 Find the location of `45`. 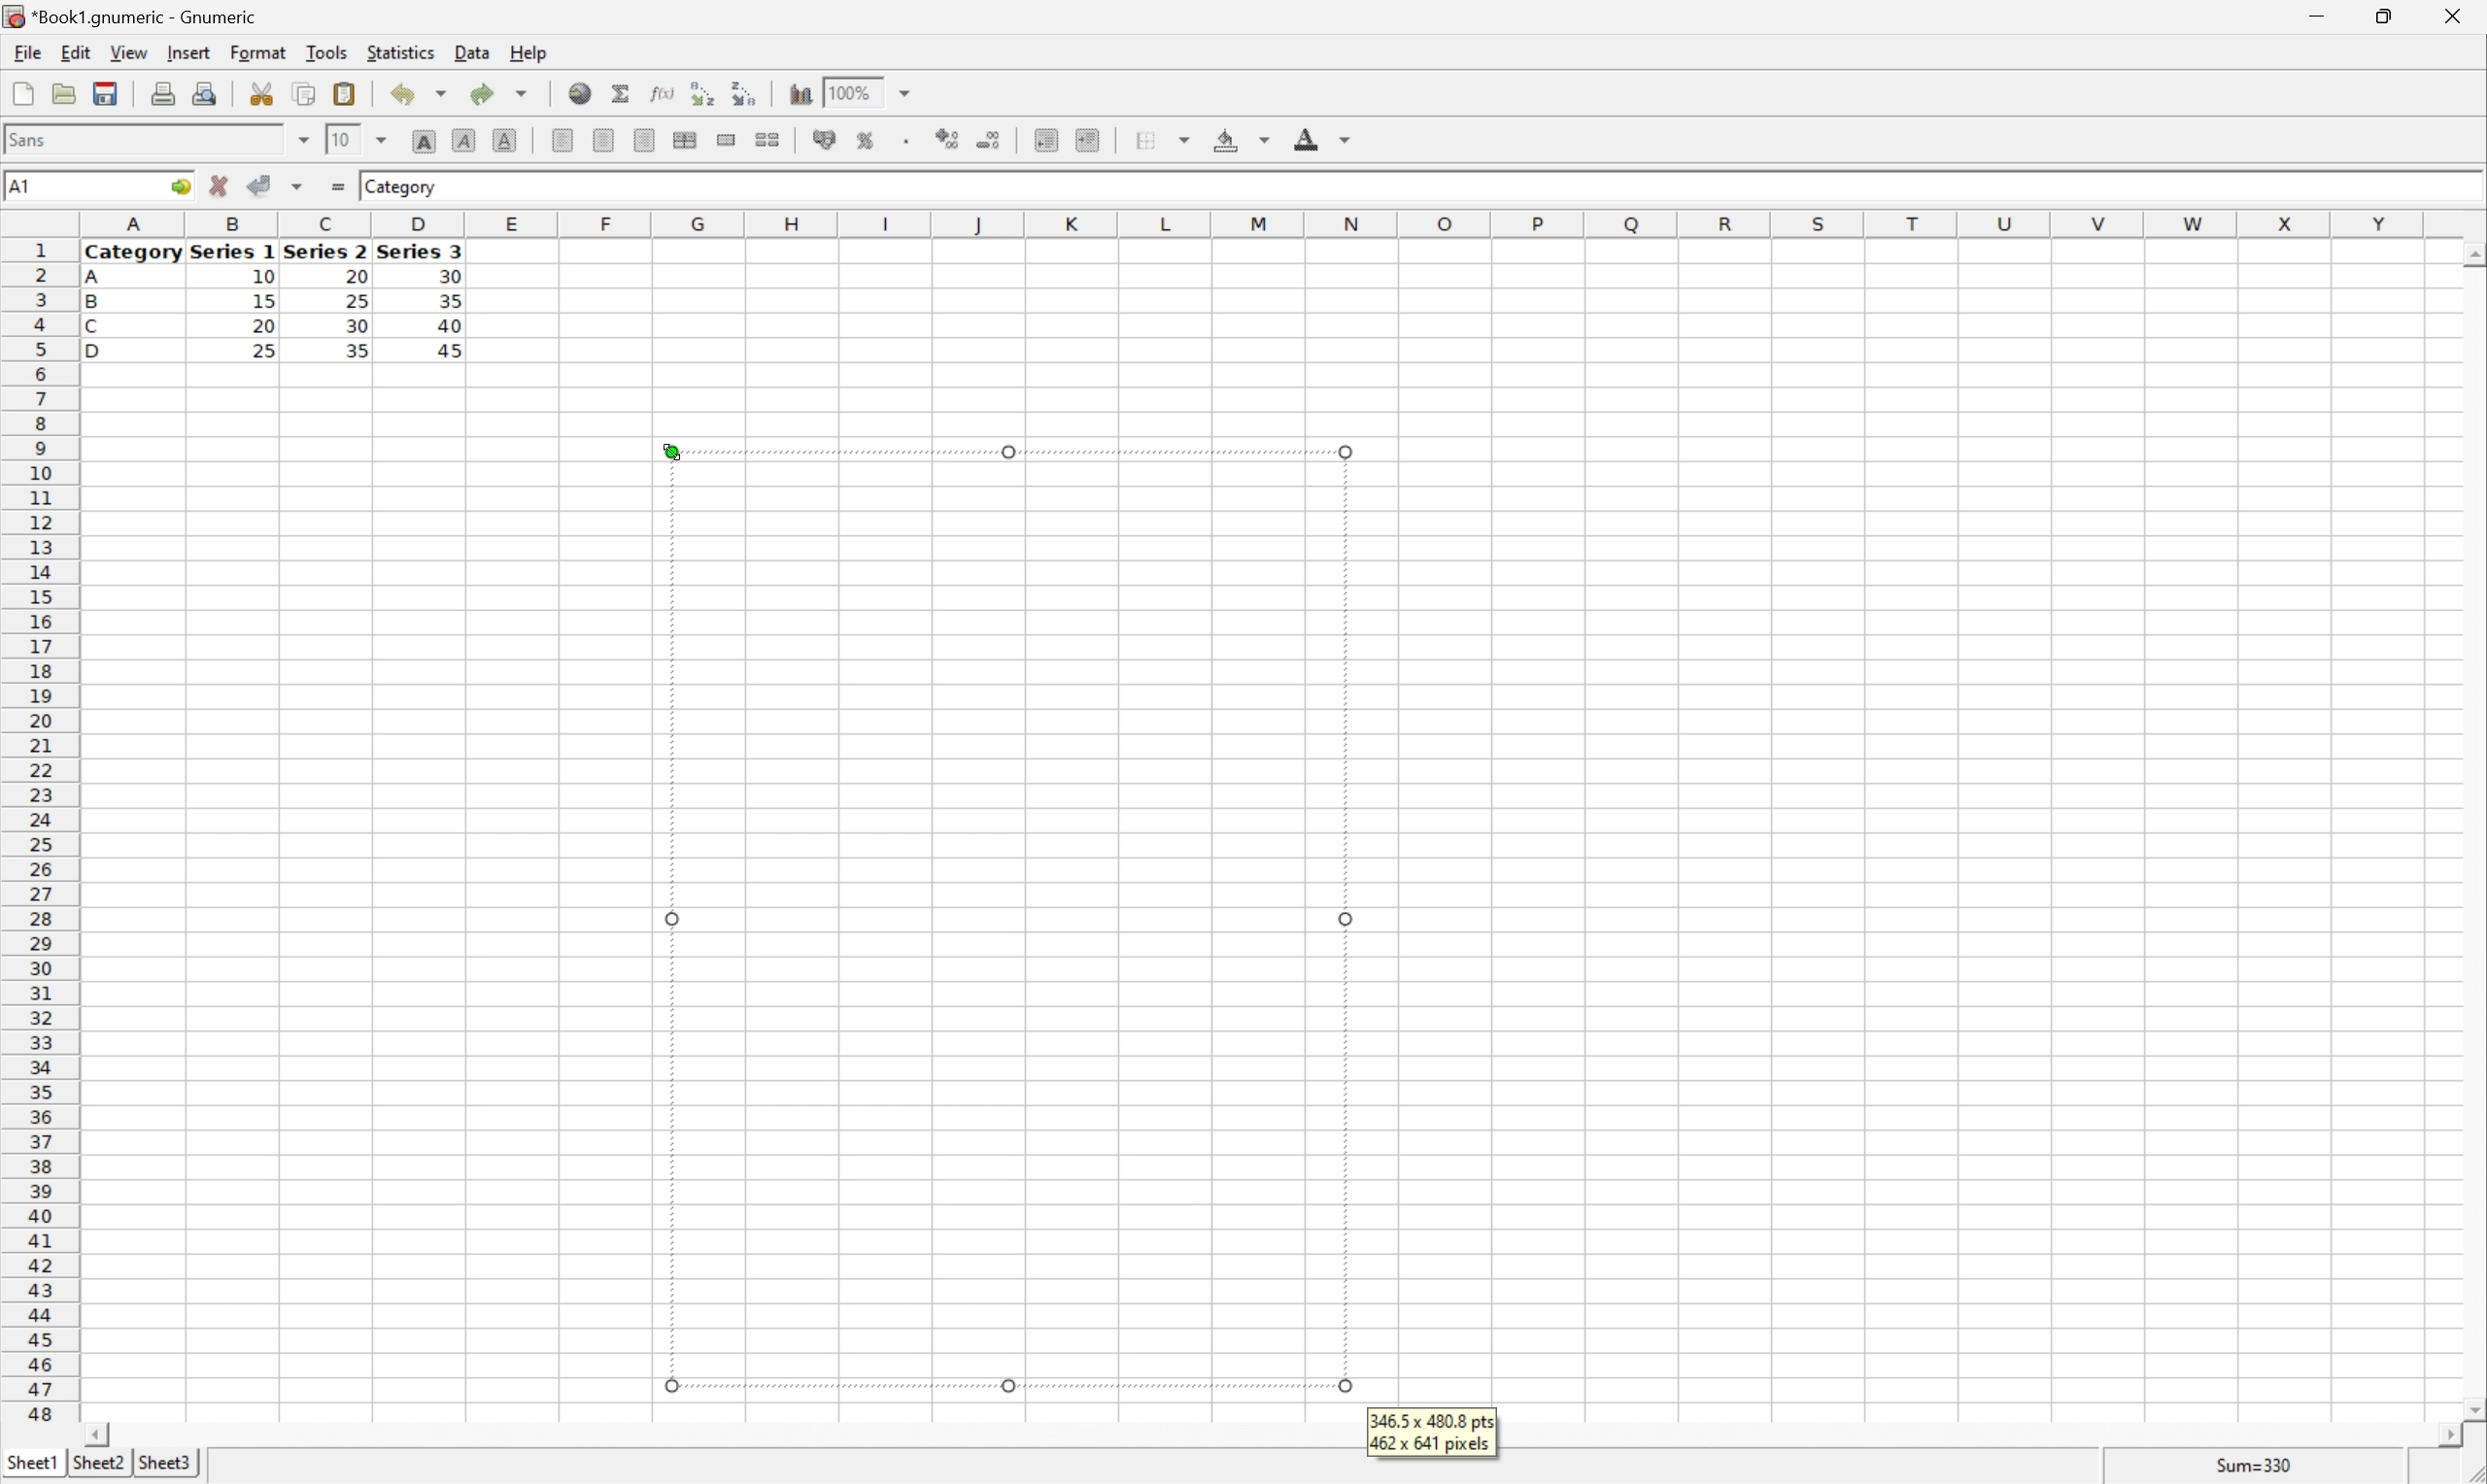

45 is located at coordinates (459, 351).